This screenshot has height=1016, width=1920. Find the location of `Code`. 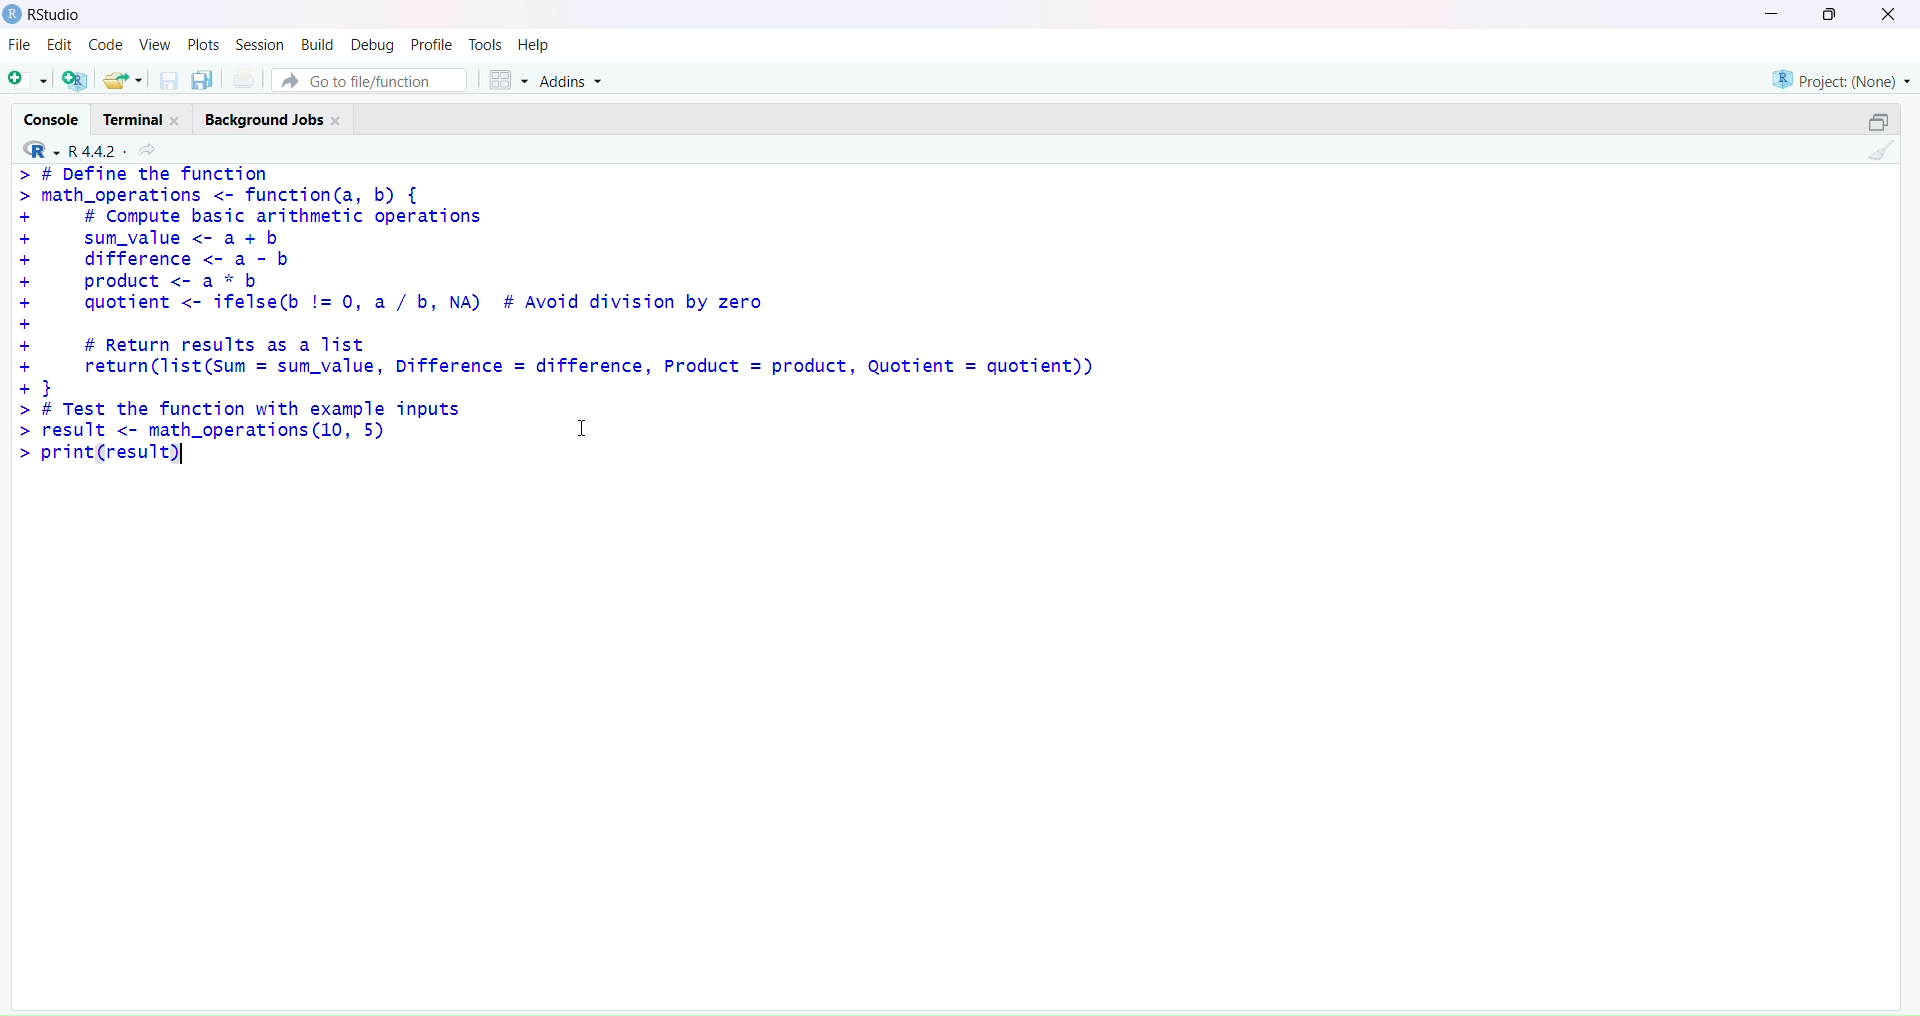

Code is located at coordinates (103, 47).